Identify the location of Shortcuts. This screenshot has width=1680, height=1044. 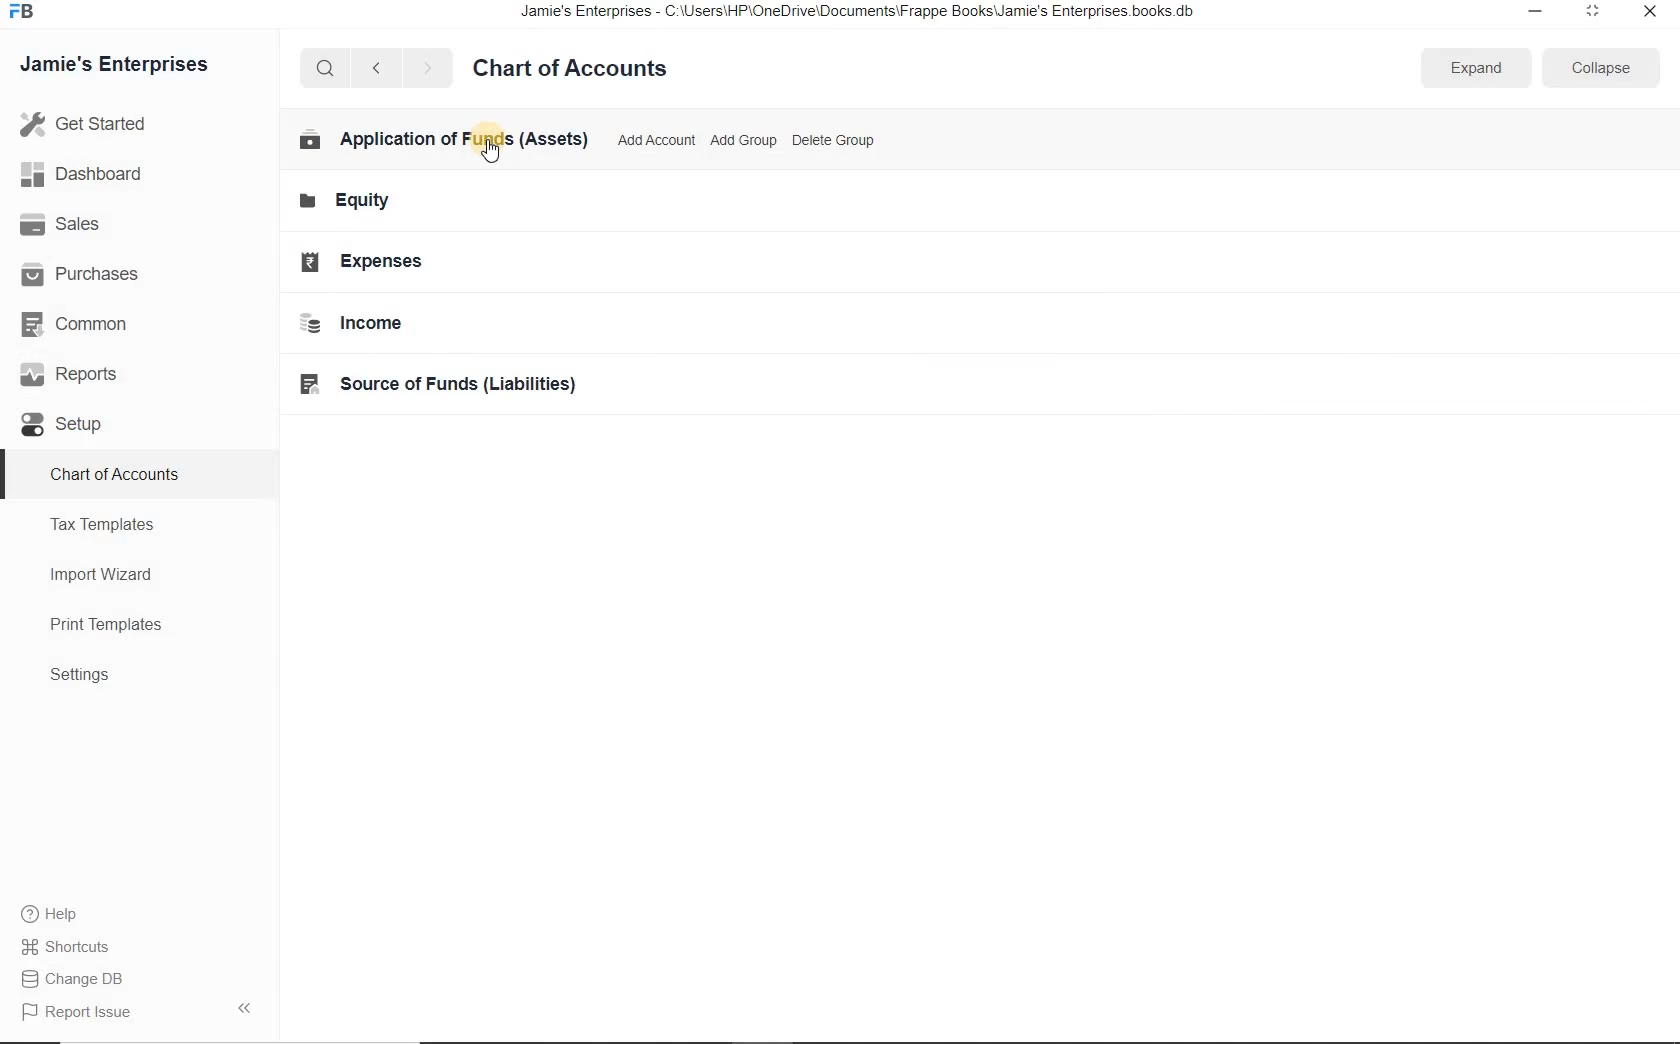
(68, 947).